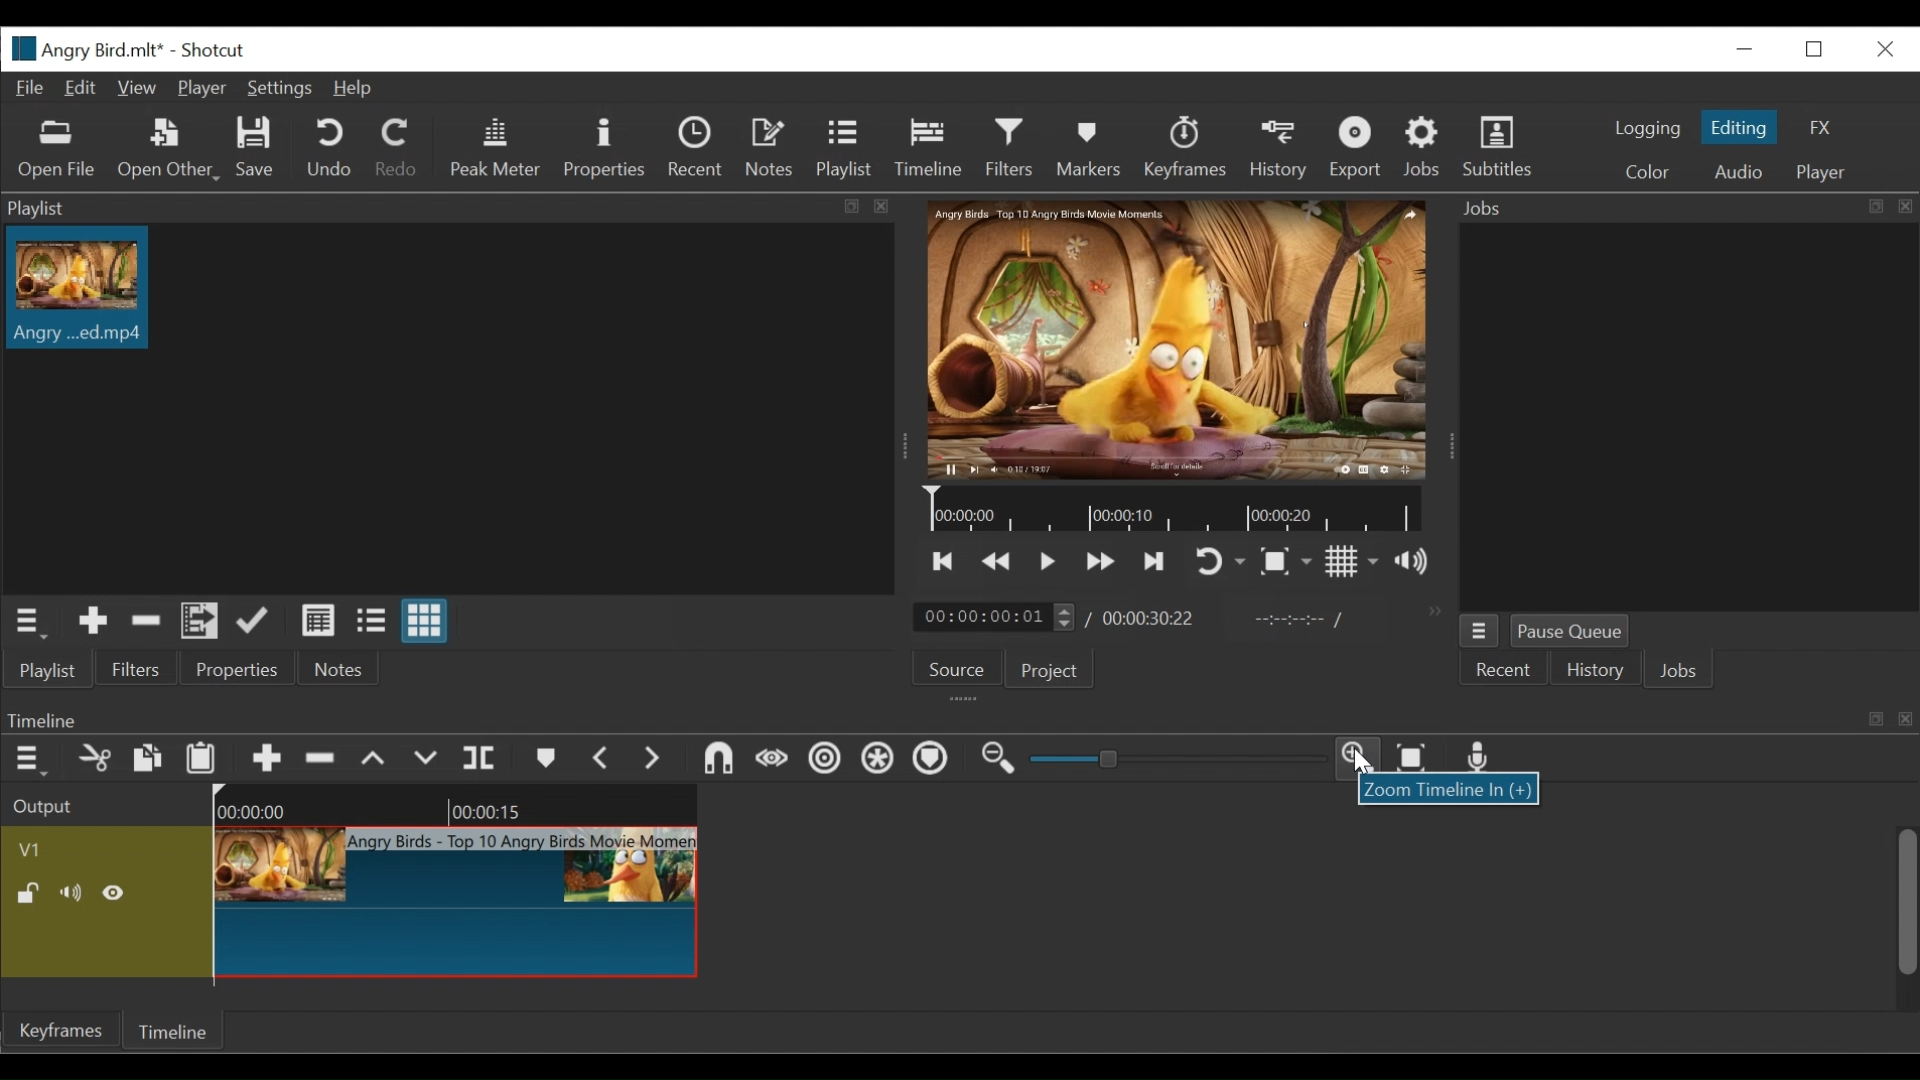  What do you see at coordinates (773, 760) in the screenshot?
I see `Scrub while dragging` at bounding box center [773, 760].